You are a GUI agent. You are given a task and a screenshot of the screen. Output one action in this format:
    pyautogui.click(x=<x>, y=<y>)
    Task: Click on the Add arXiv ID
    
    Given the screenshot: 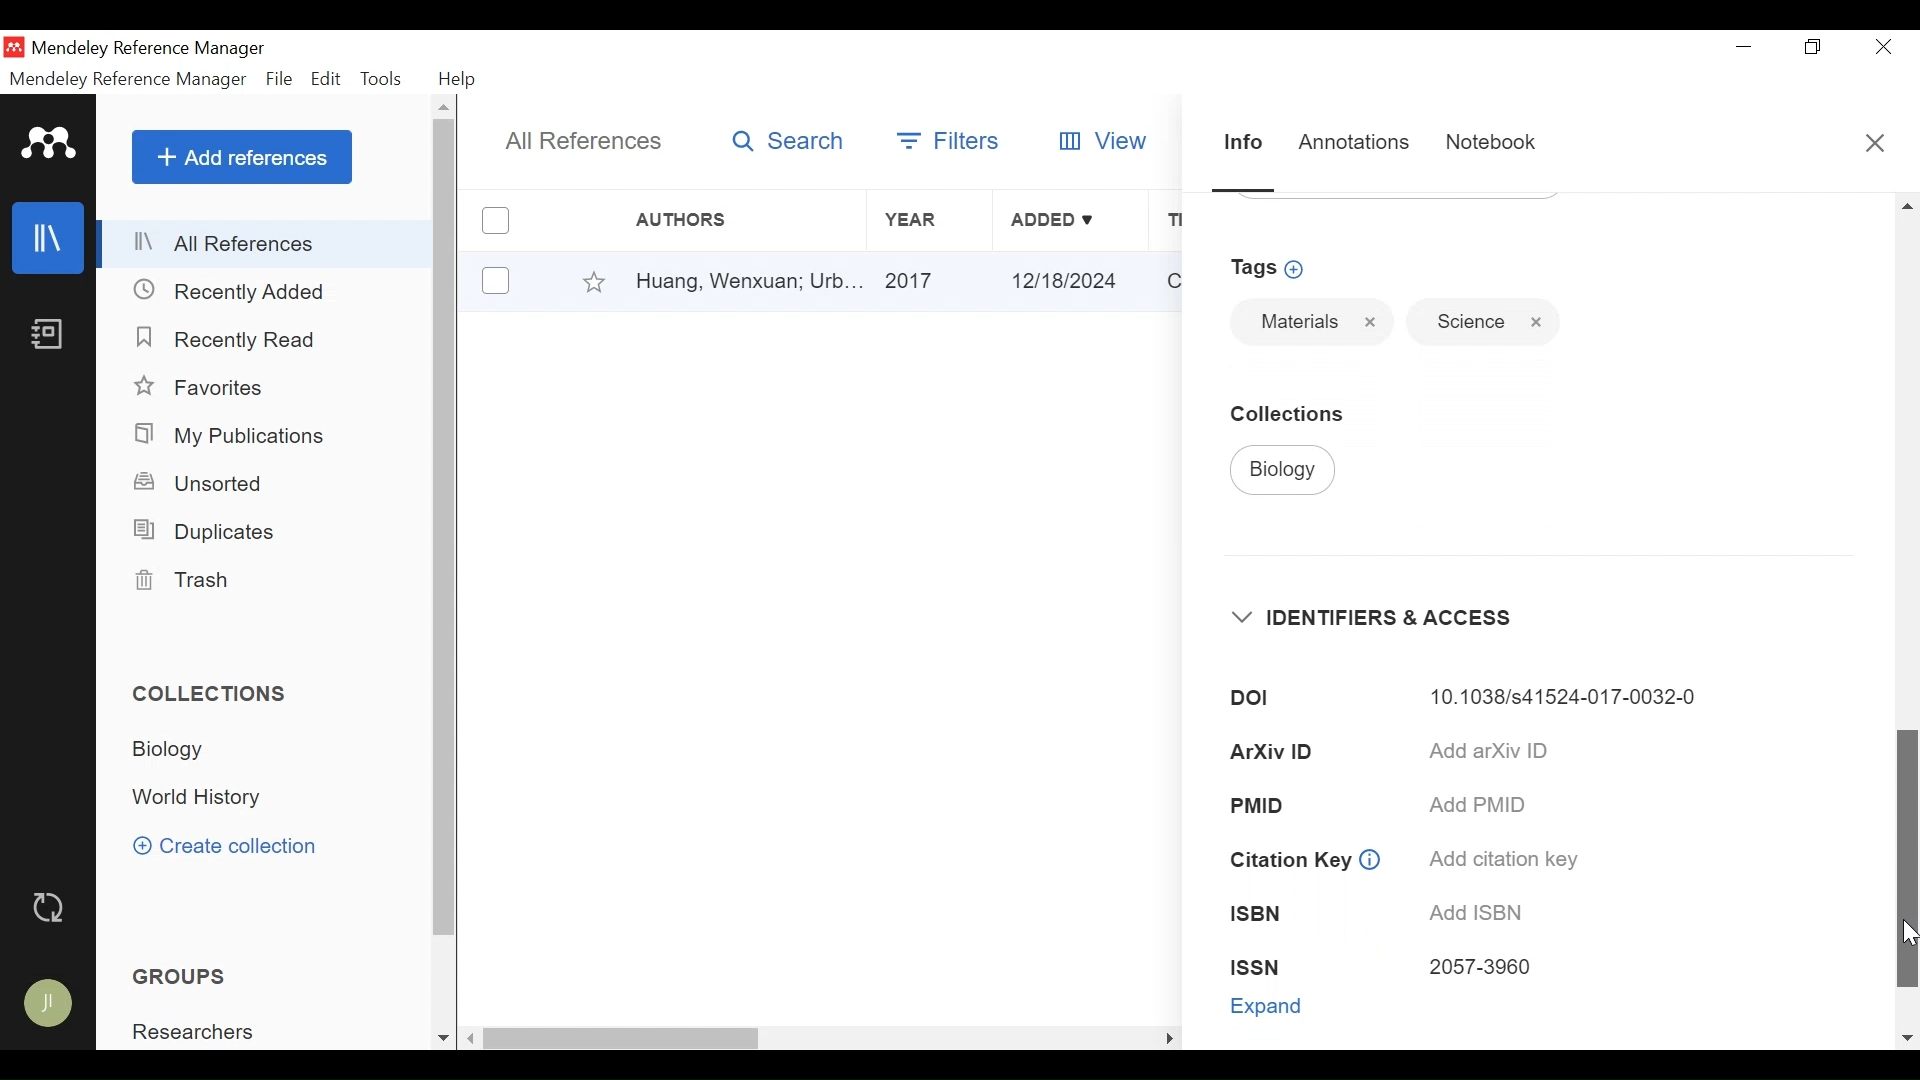 What is the action you would take?
    pyautogui.click(x=1490, y=750)
    